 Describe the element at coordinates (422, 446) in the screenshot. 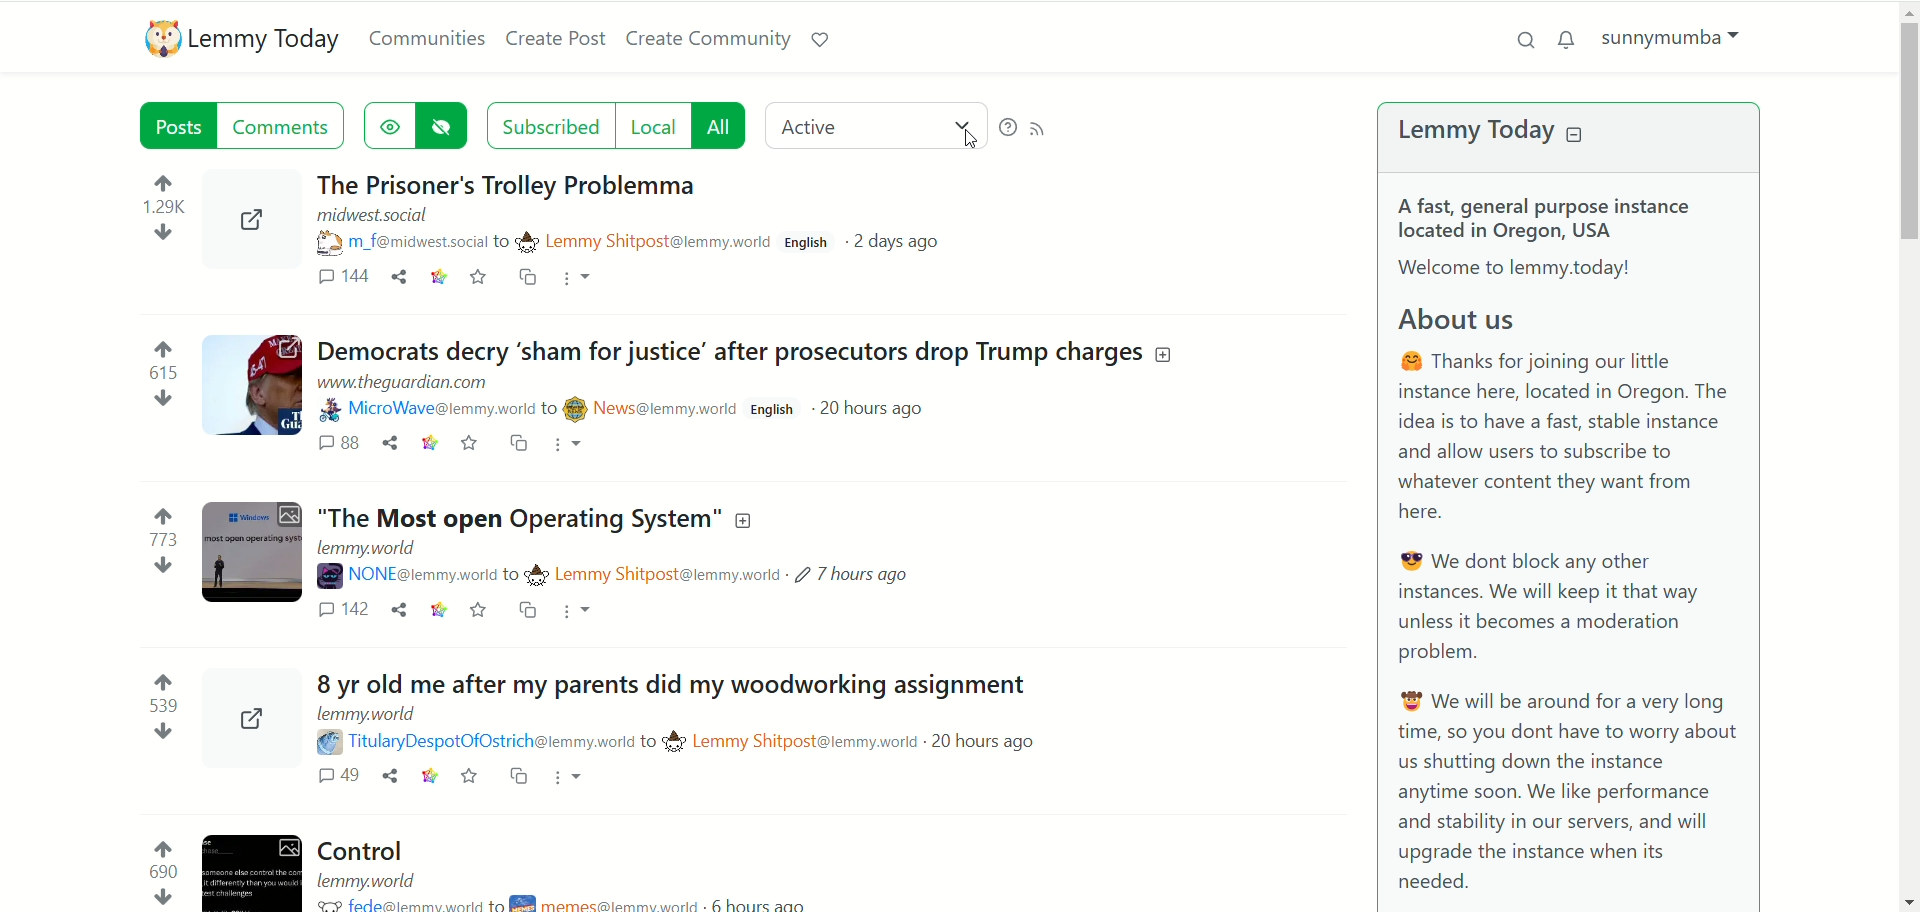

I see `link` at that location.